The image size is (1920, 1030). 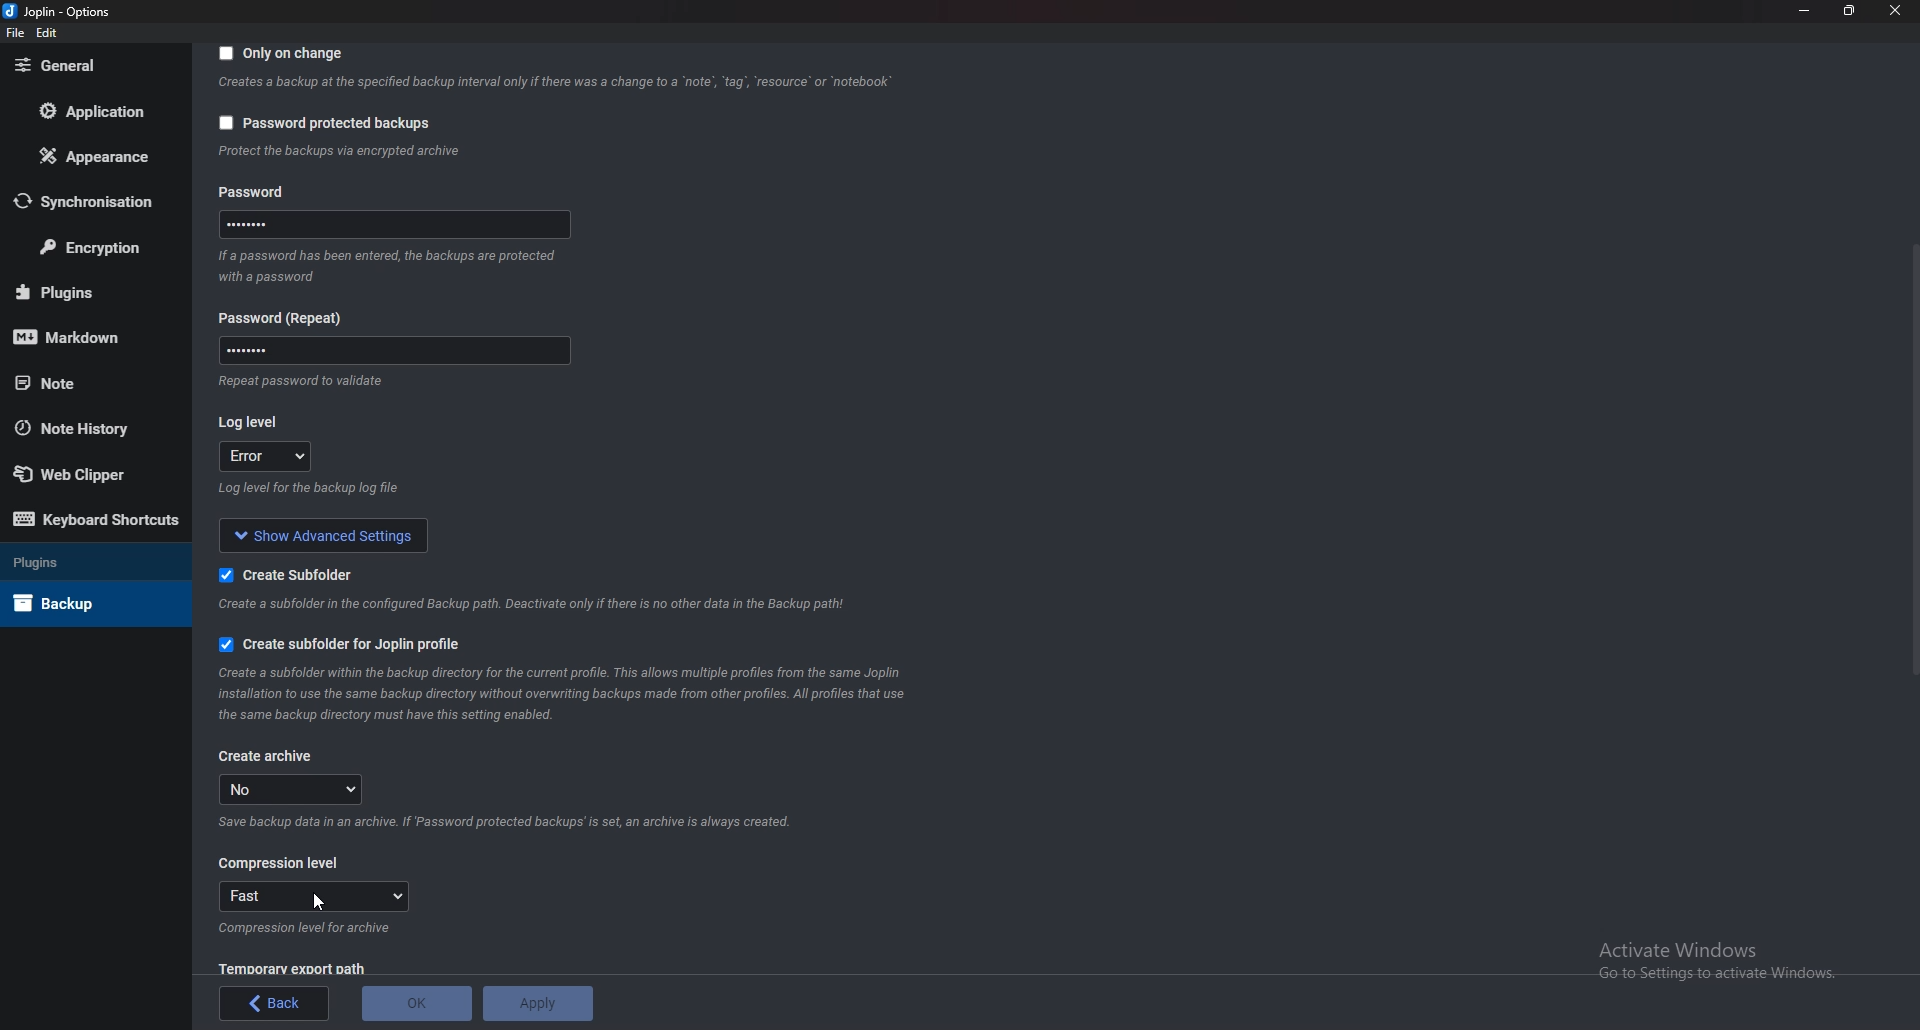 What do you see at coordinates (96, 518) in the screenshot?
I see `Keyboard shortcuts` at bounding box center [96, 518].